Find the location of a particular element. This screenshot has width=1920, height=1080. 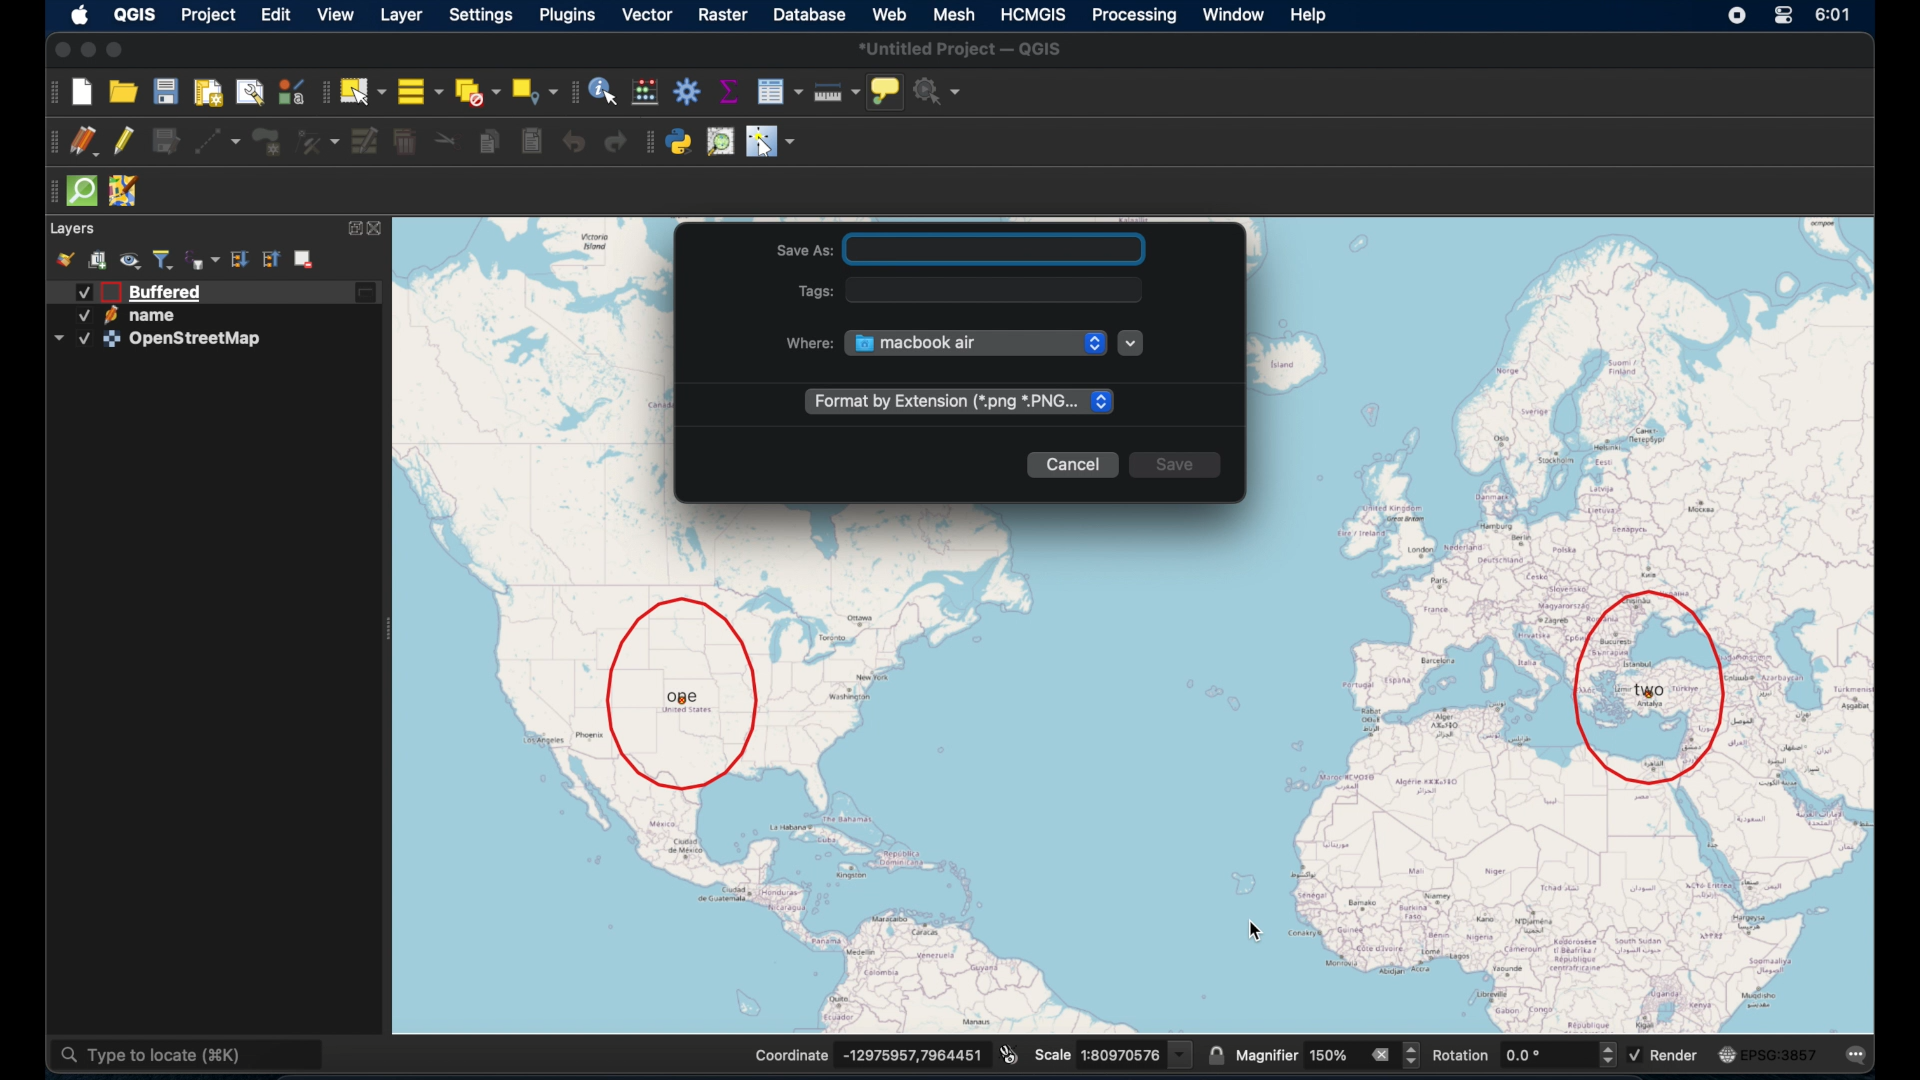

cancel is located at coordinates (1076, 466).